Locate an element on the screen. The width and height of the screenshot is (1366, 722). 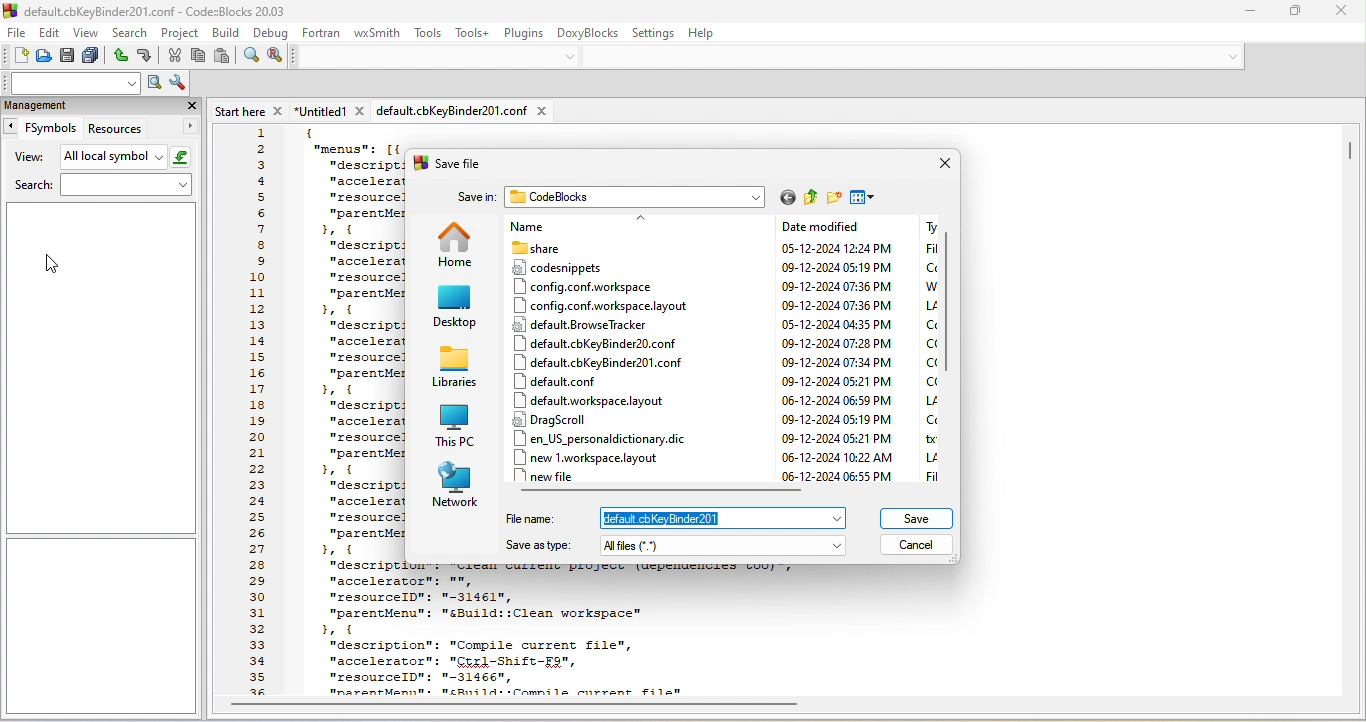
edit is located at coordinates (52, 34).